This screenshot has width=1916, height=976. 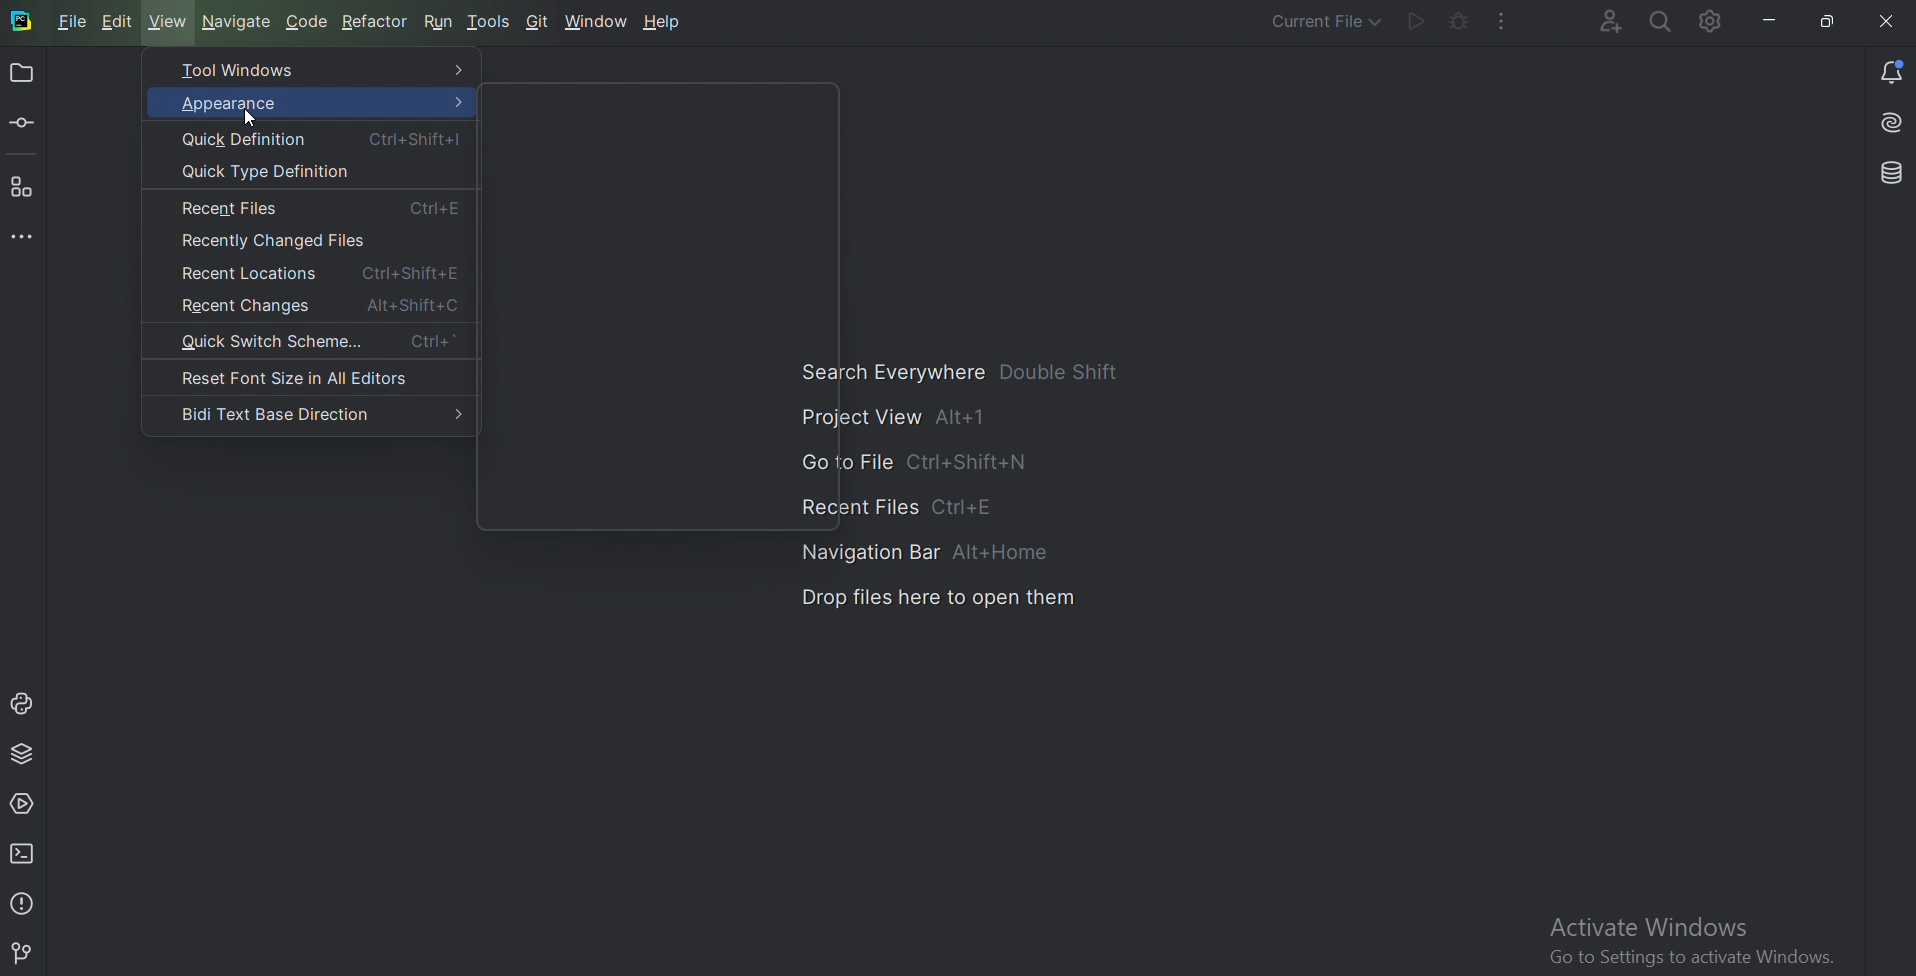 I want to click on Tools, so click(x=492, y=19).